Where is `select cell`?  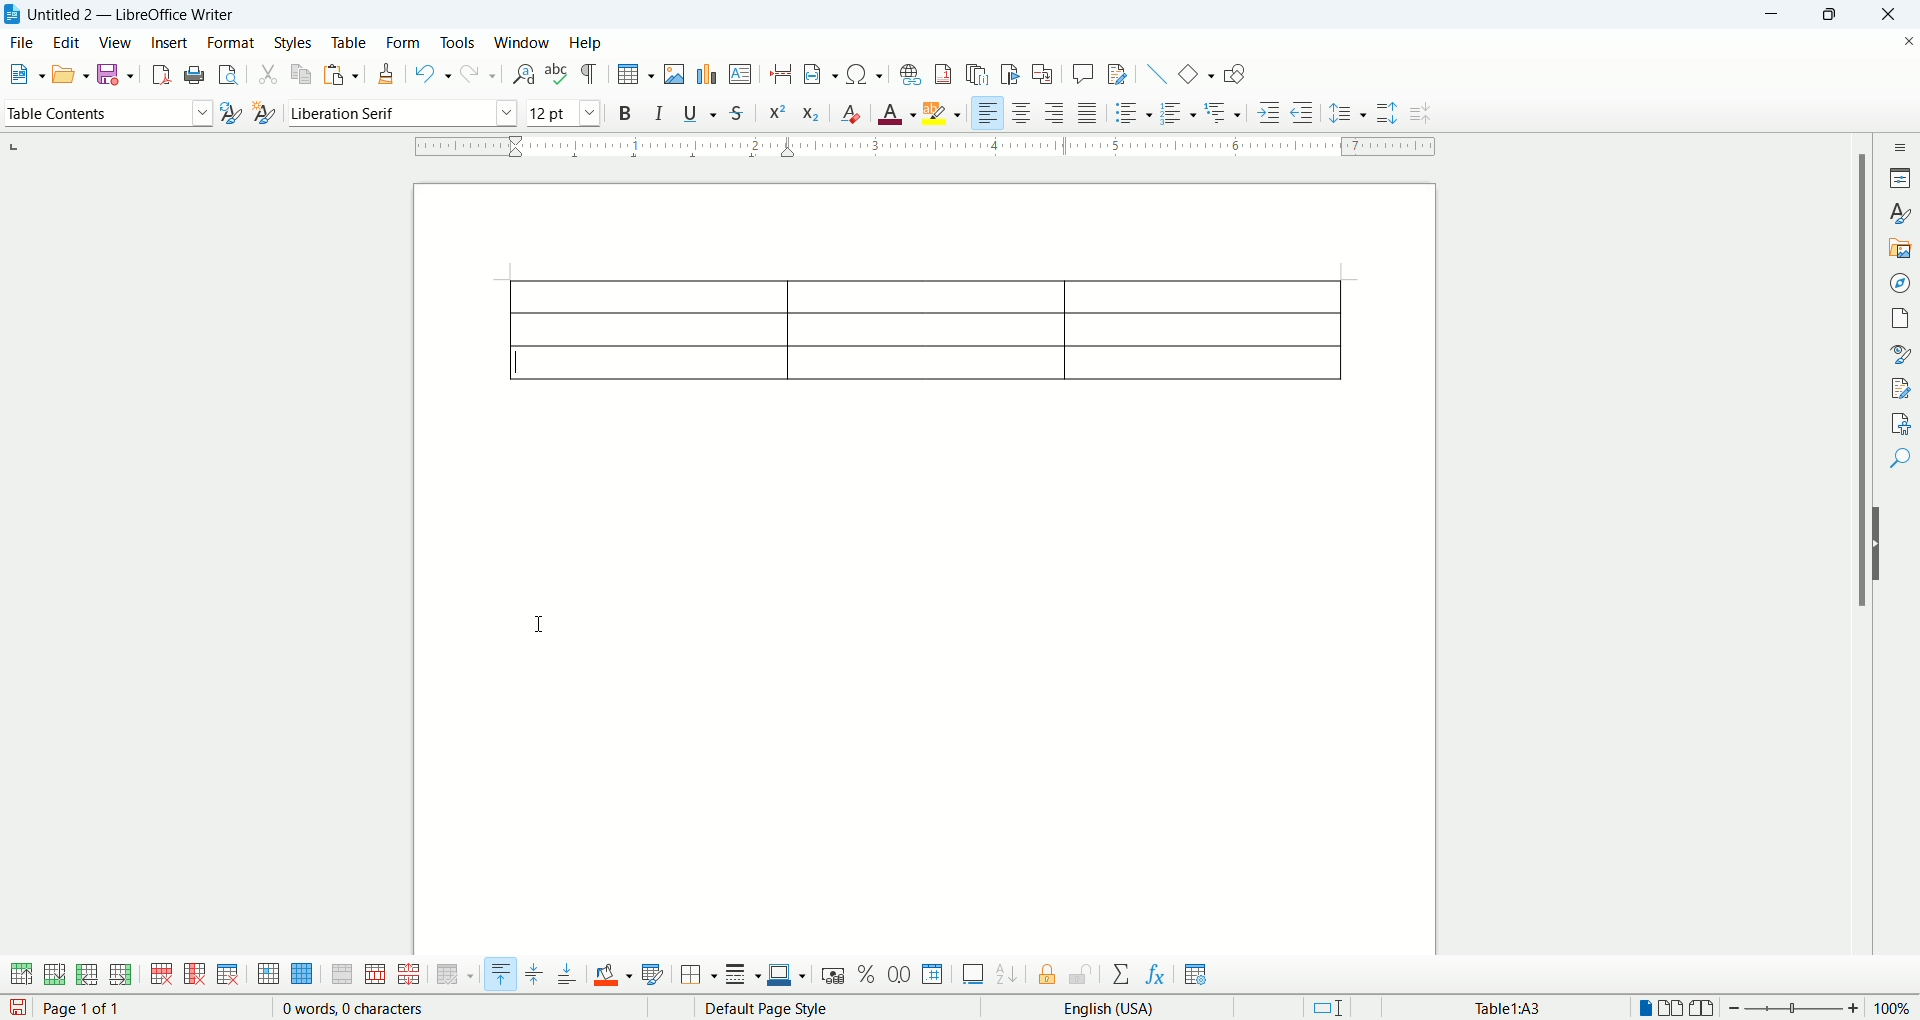
select cell is located at coordinates (267, 973).